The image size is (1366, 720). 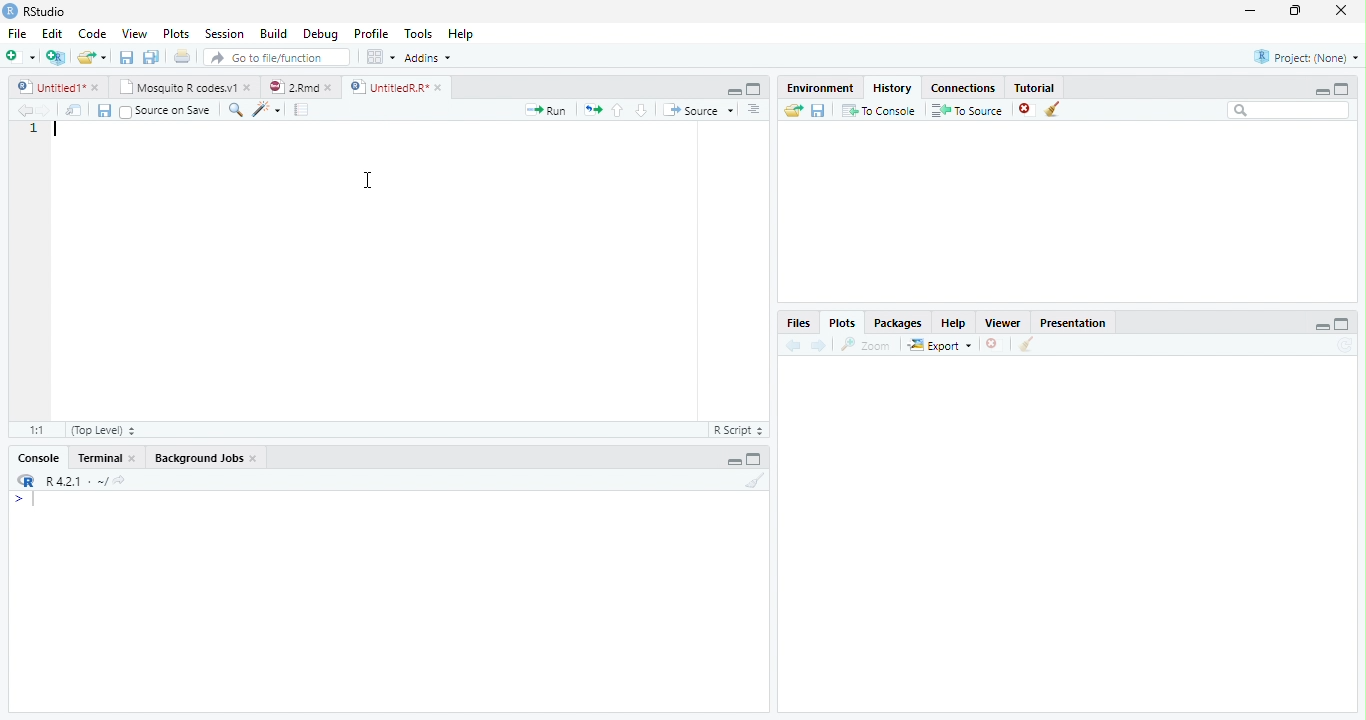 What do you see at coordinates (968, 111) in the screenshot?
I see `To source` at bounding box center [968, 111].